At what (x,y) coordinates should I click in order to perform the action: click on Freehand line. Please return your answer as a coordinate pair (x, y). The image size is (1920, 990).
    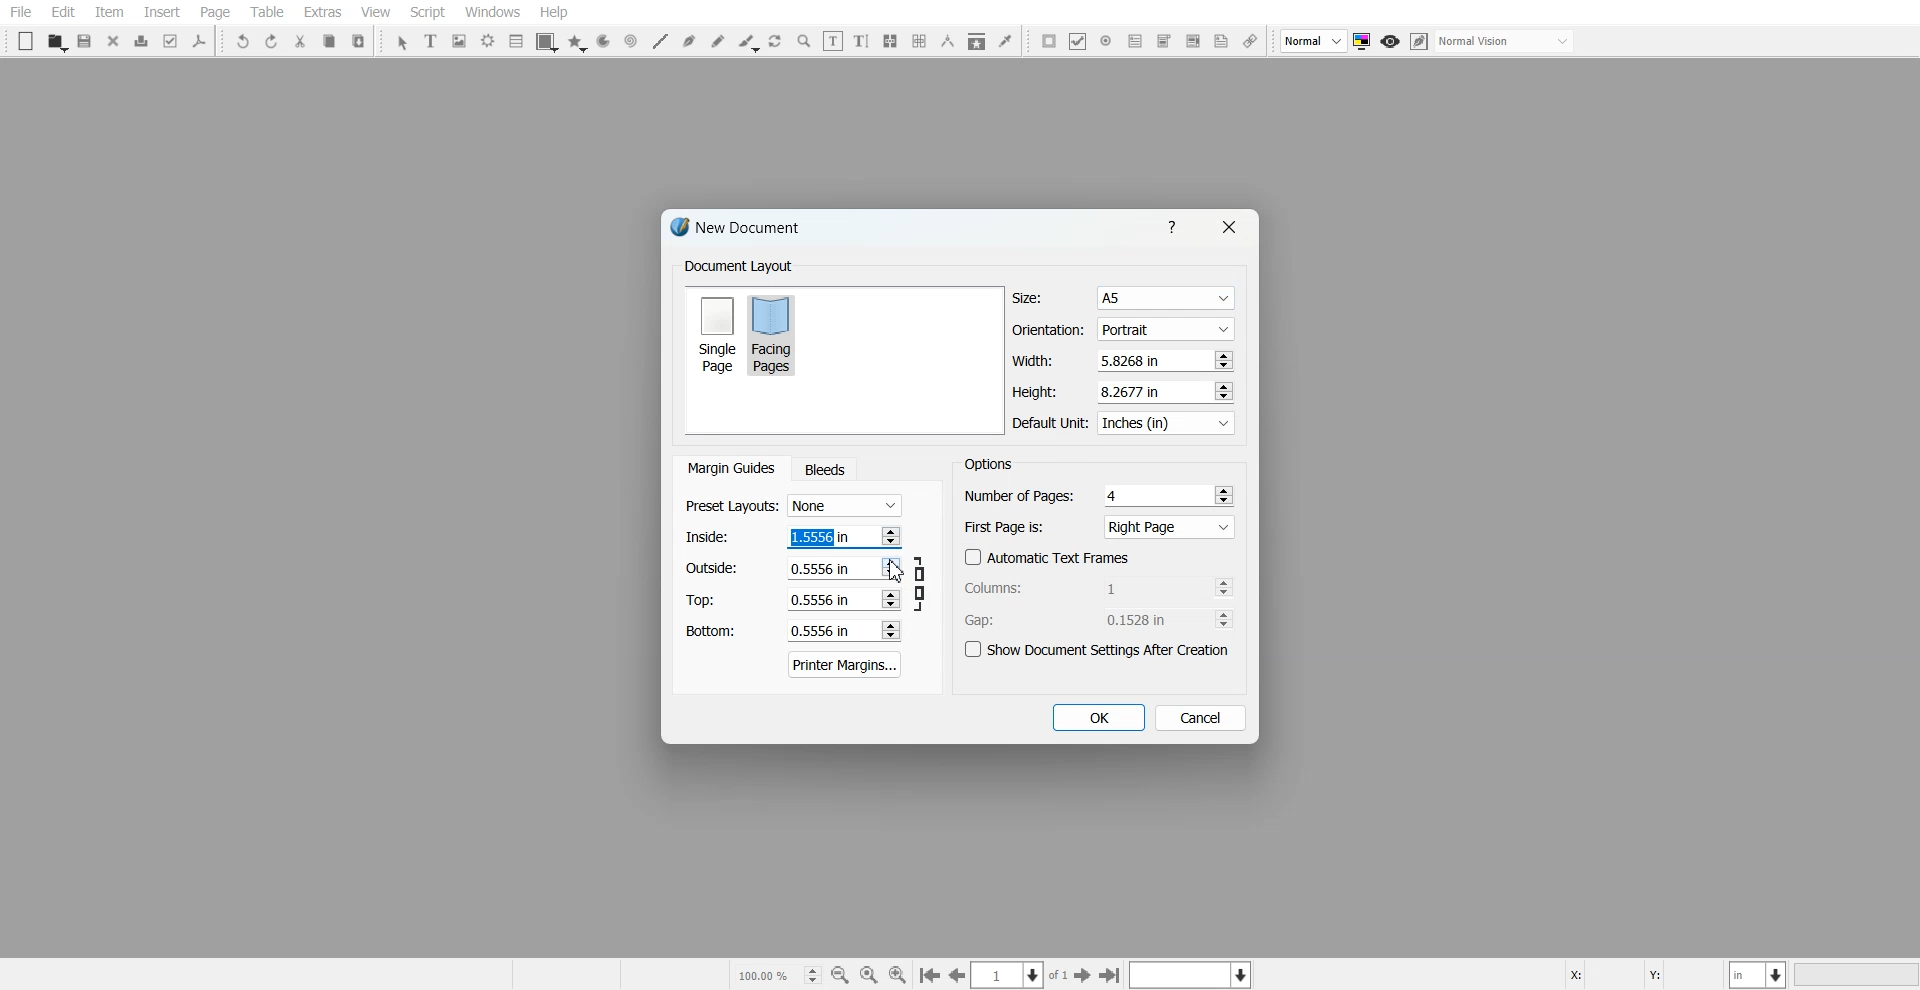
    Looking at the image, I should click on (718, 41).